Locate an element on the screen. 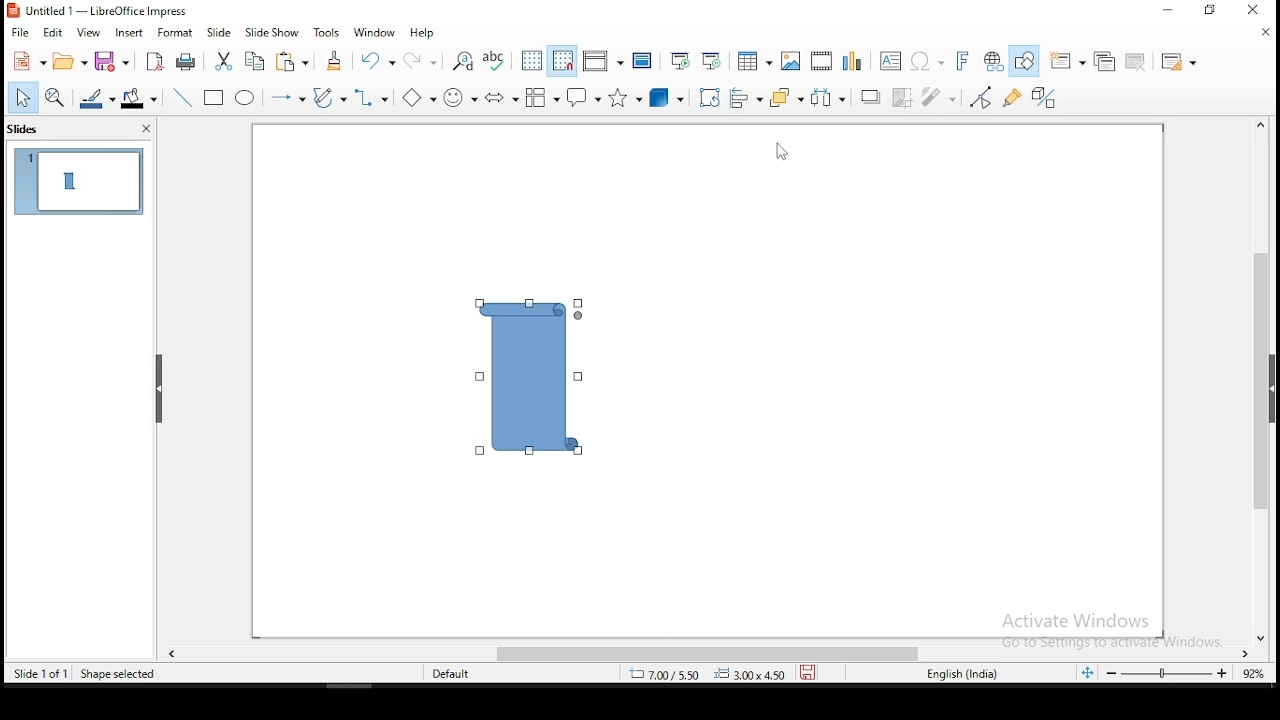  print is located at coordinates (186, 63).